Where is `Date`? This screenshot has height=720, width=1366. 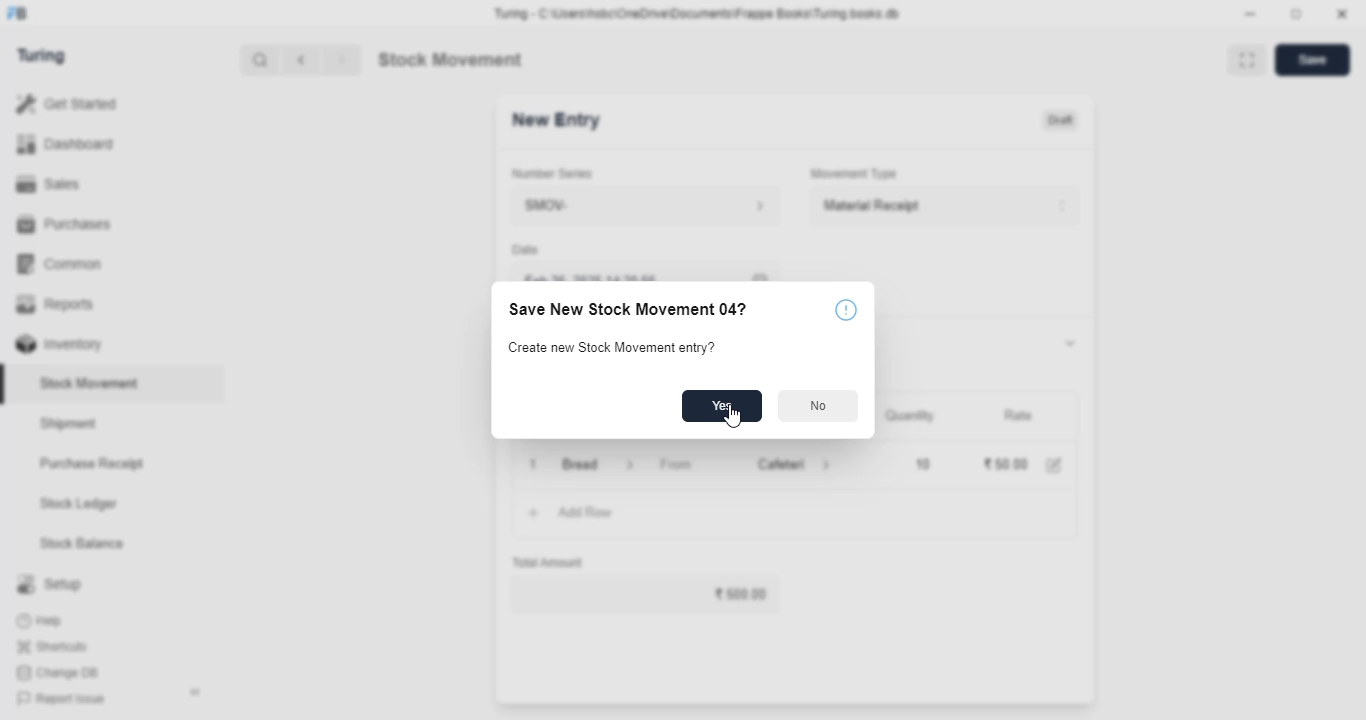 Date is located at coordinates (525, 249).